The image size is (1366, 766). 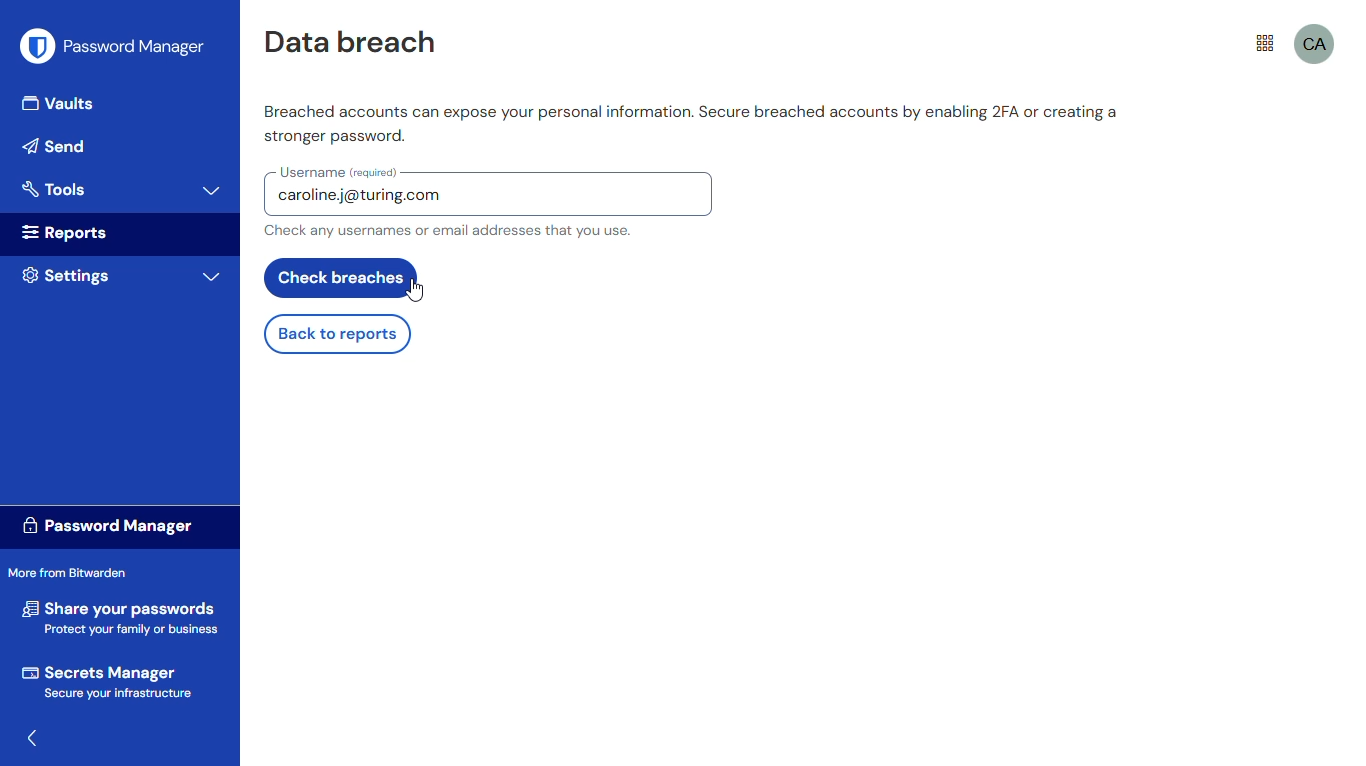 I want to click on more from bitwarden, so click(x=1265, y=42).